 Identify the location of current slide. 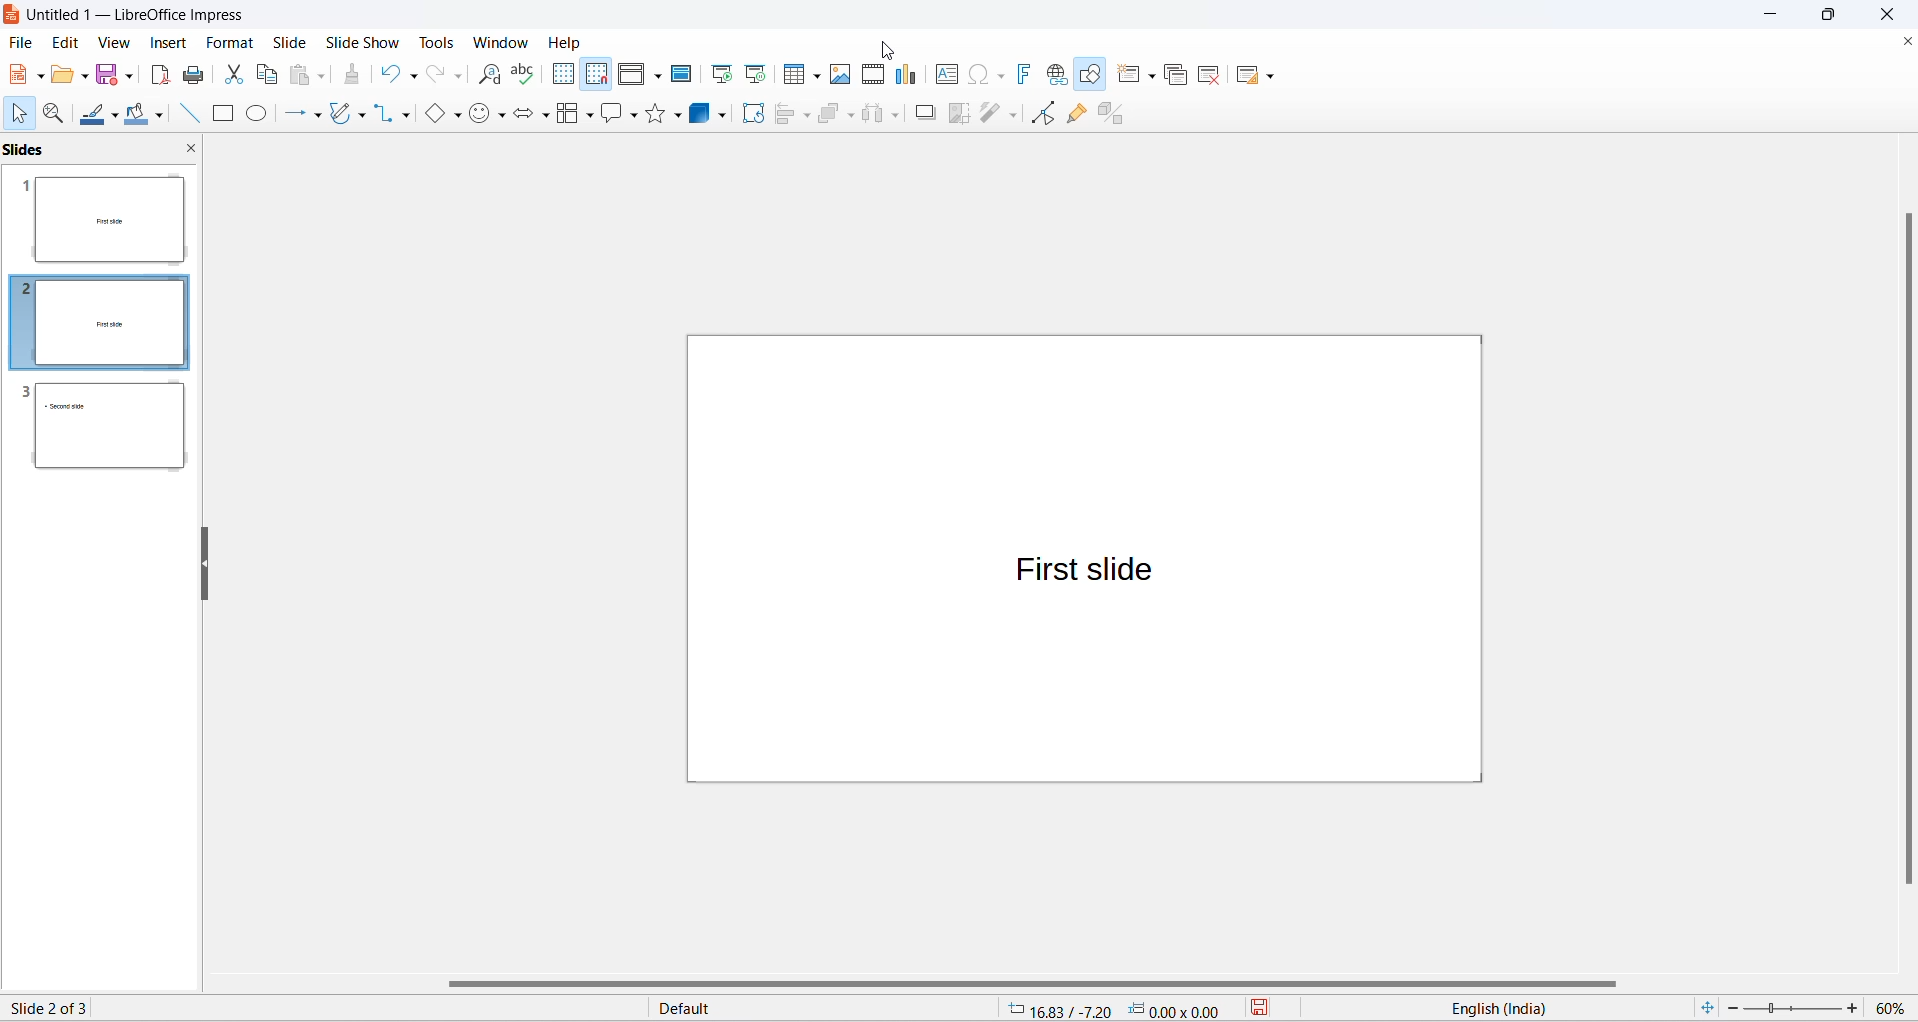
(49, 1005).